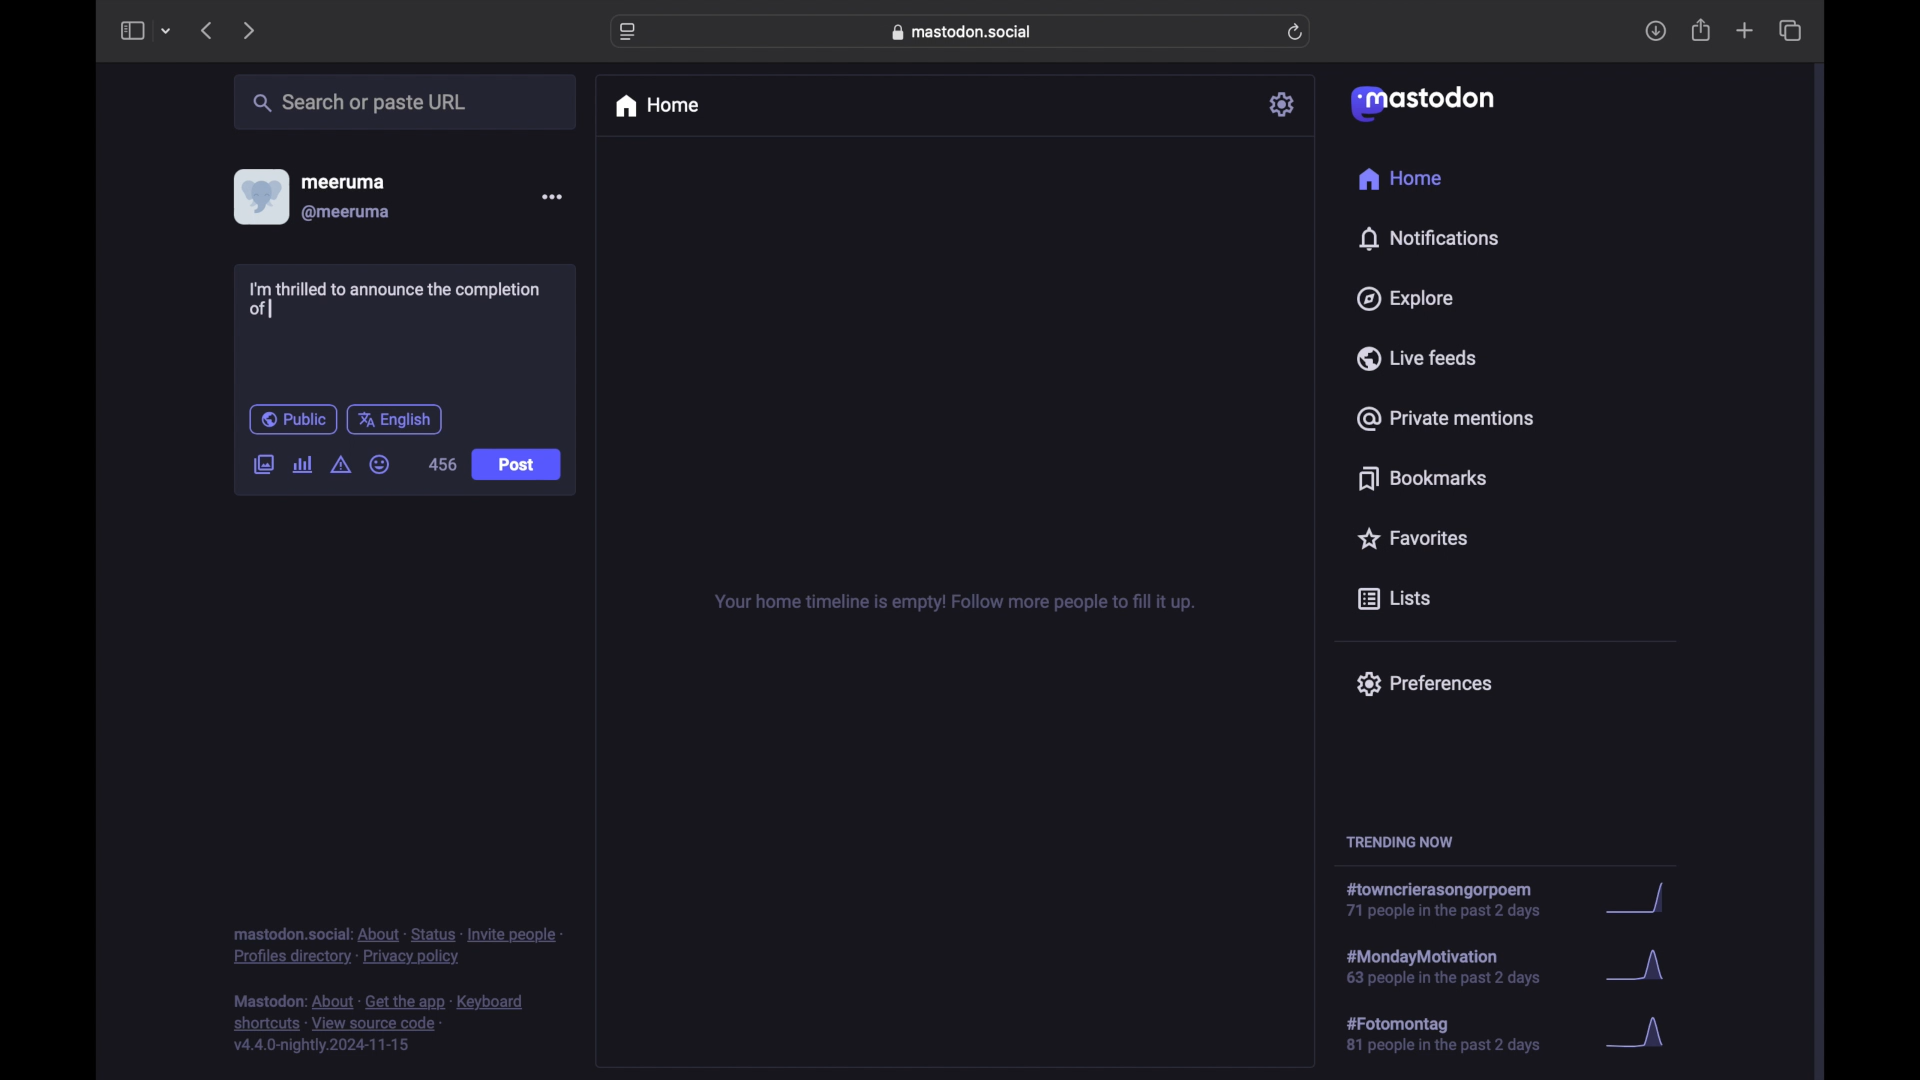 The image size is (1920, 1080). Describe the element at coordinates (259, 197) in the screenshot. I see `display picture` at that location.